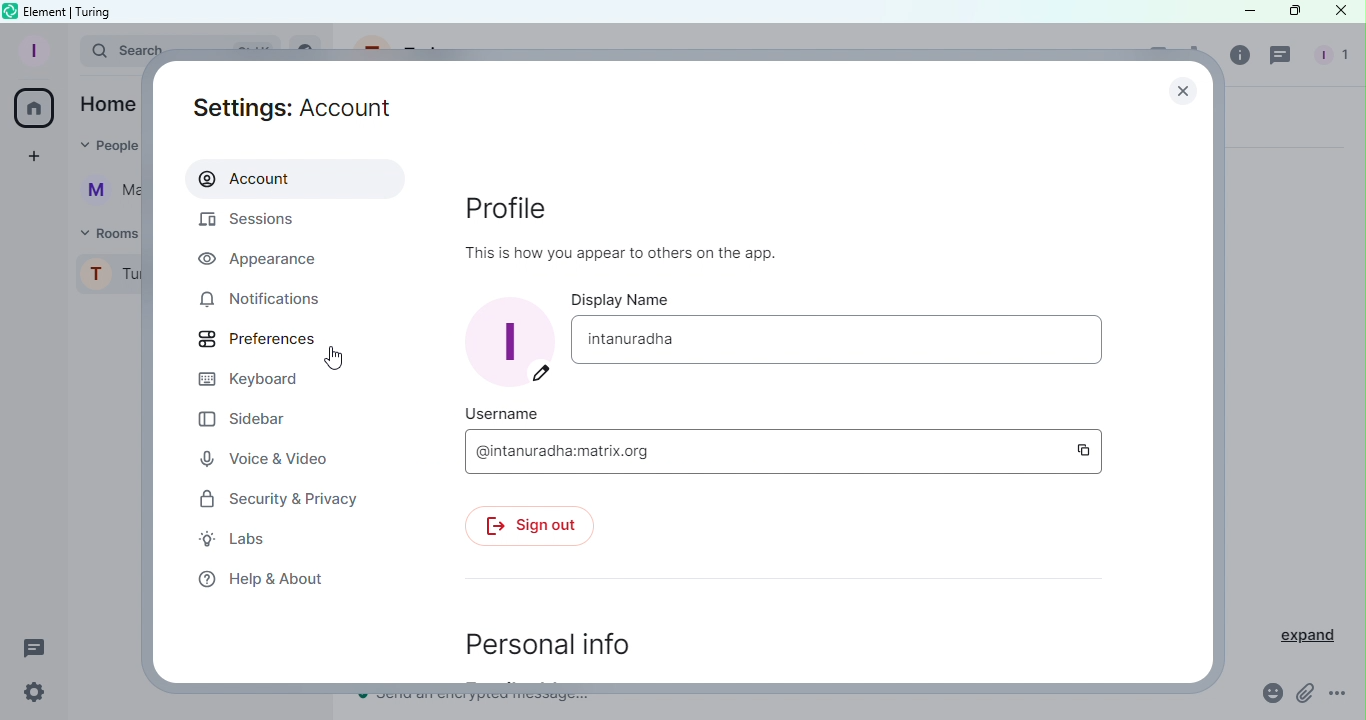 The height and width of the screenshot is (720, 1366). I want to click on Profile, so click(508, 207).